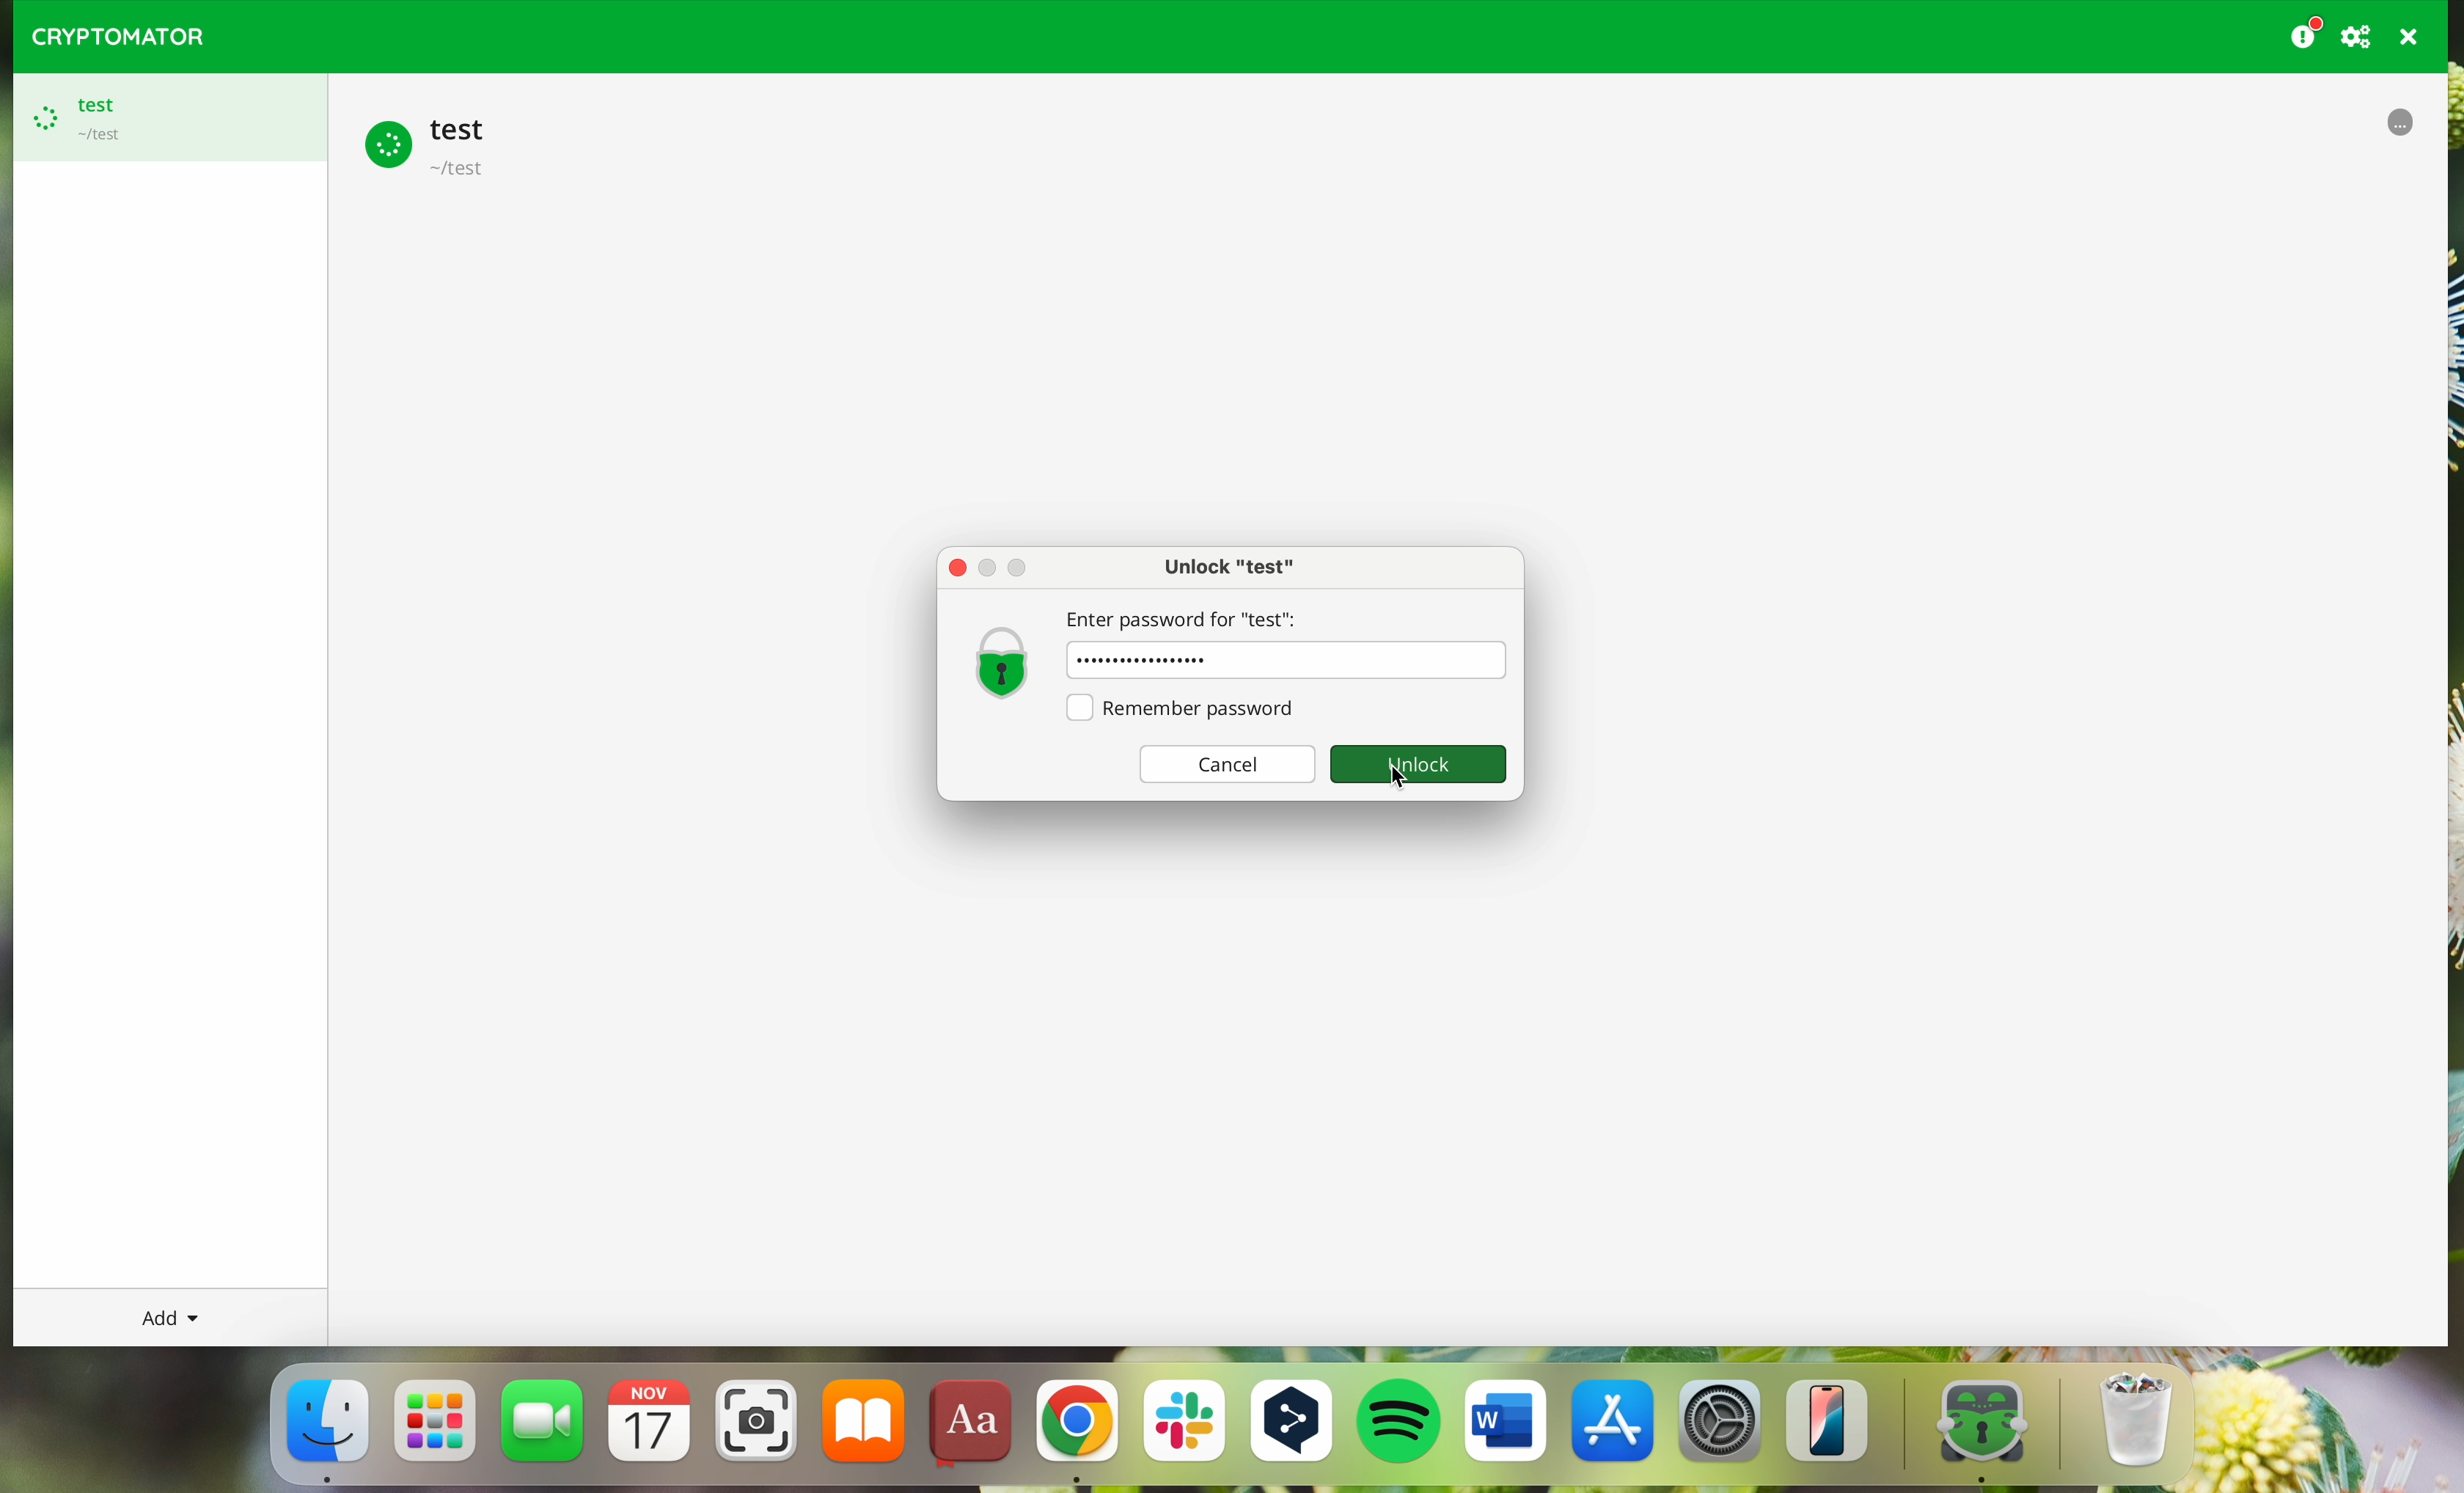  Describe the element at coordinates (1832, 1428) in the screenshot. I see `iphone mirroning` at that location.